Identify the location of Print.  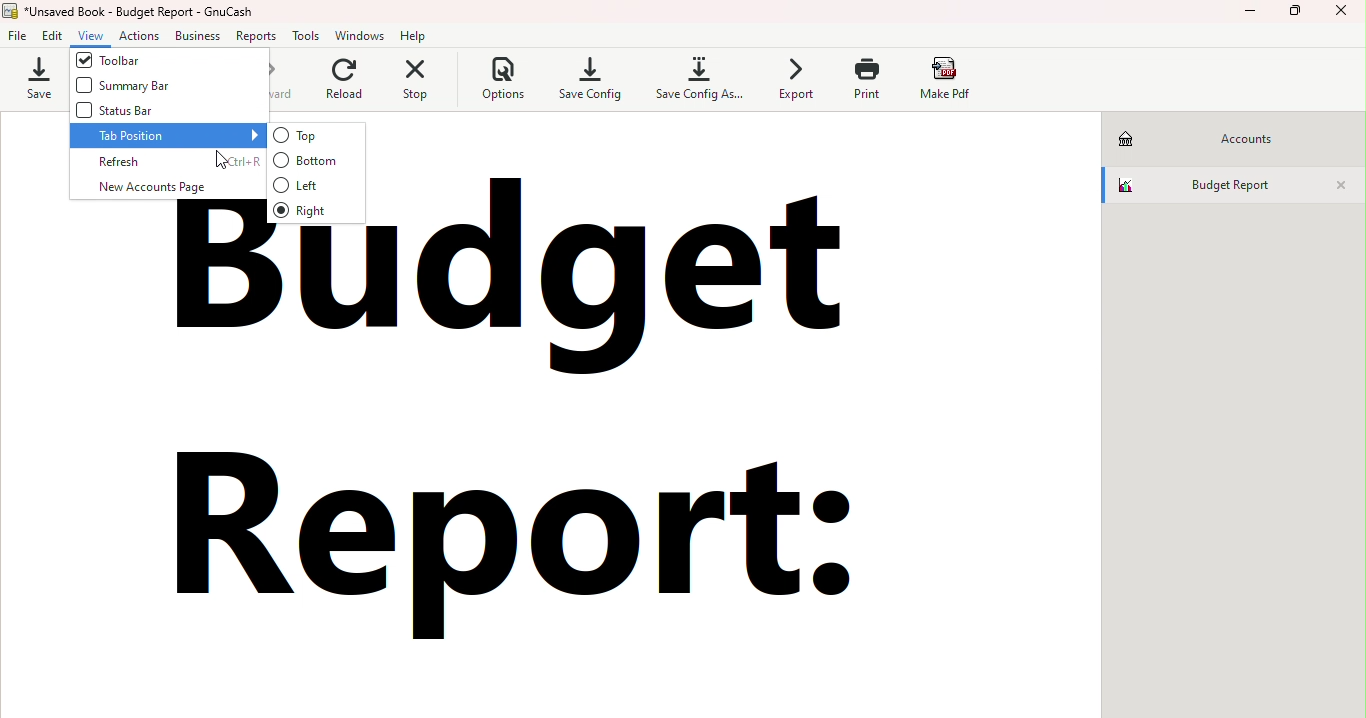
(863, 80).